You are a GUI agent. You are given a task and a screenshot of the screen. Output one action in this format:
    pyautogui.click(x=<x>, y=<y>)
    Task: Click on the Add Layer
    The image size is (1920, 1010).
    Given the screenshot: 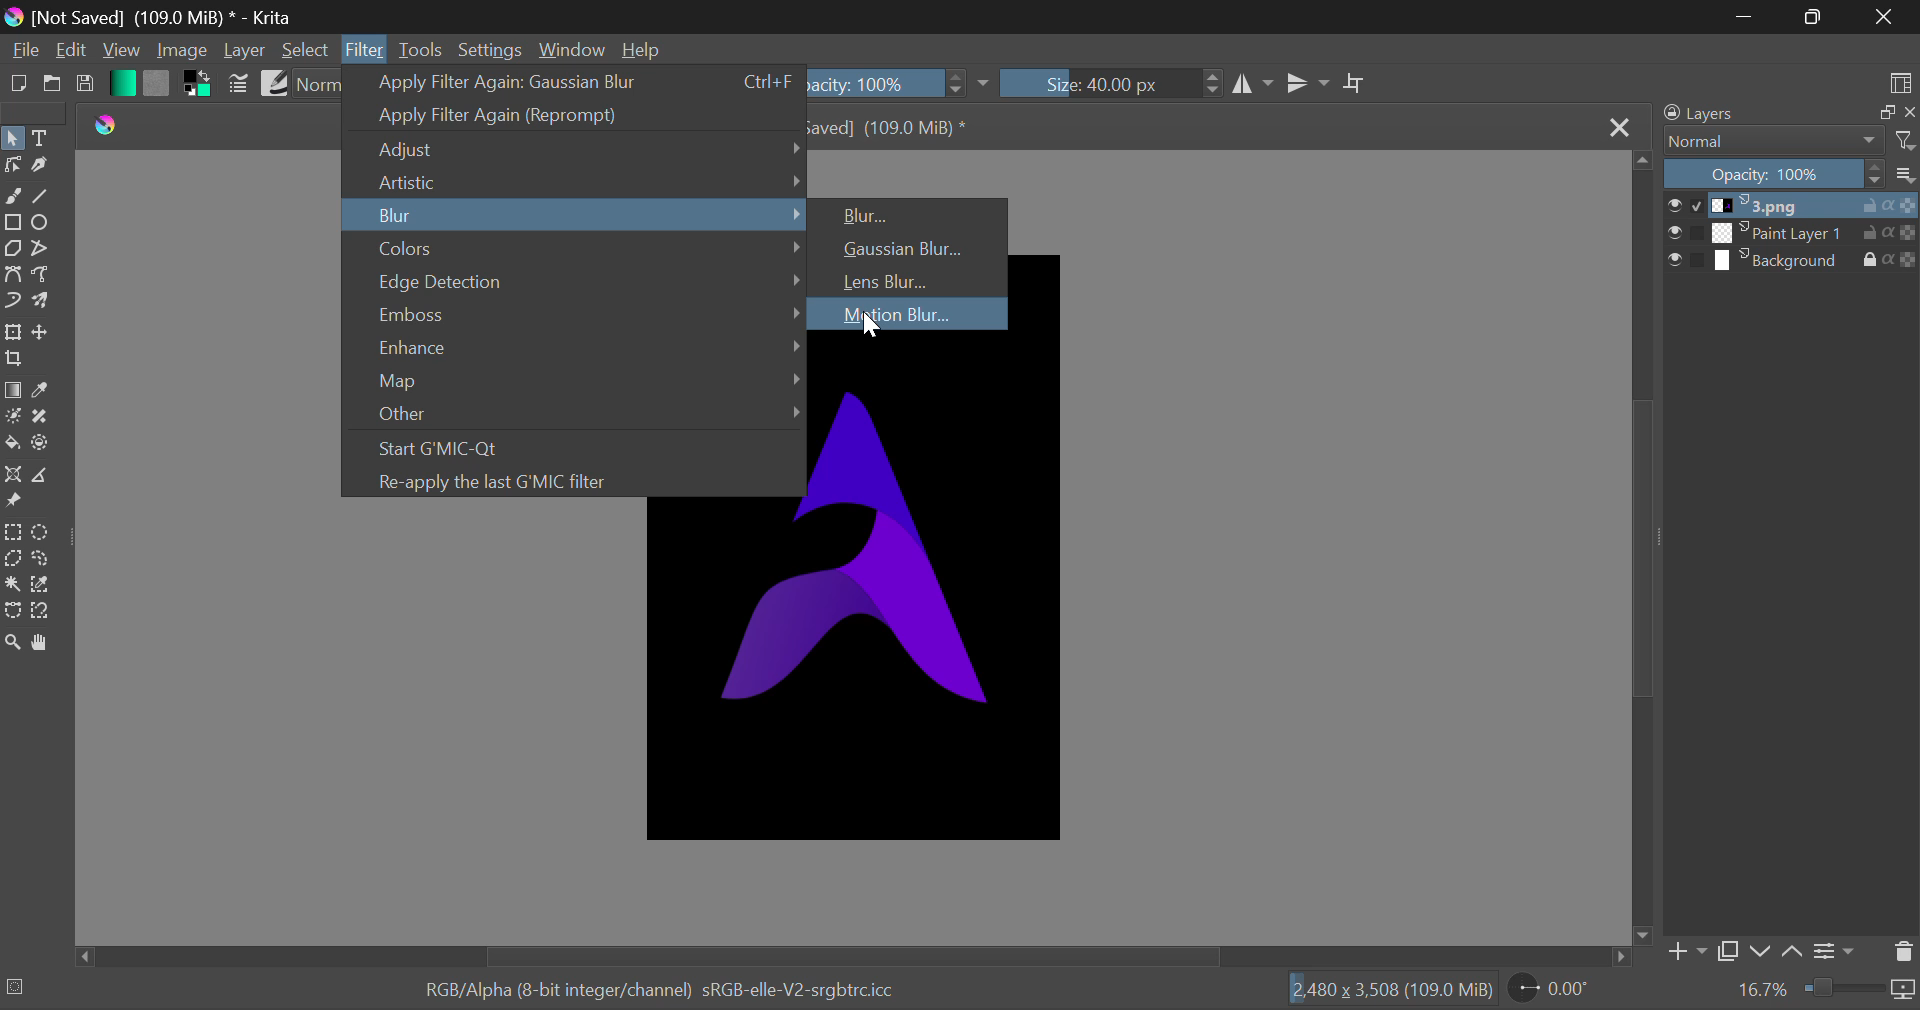 What is the action you would take?
    pyautogui.click(x=1686, y=952)
    